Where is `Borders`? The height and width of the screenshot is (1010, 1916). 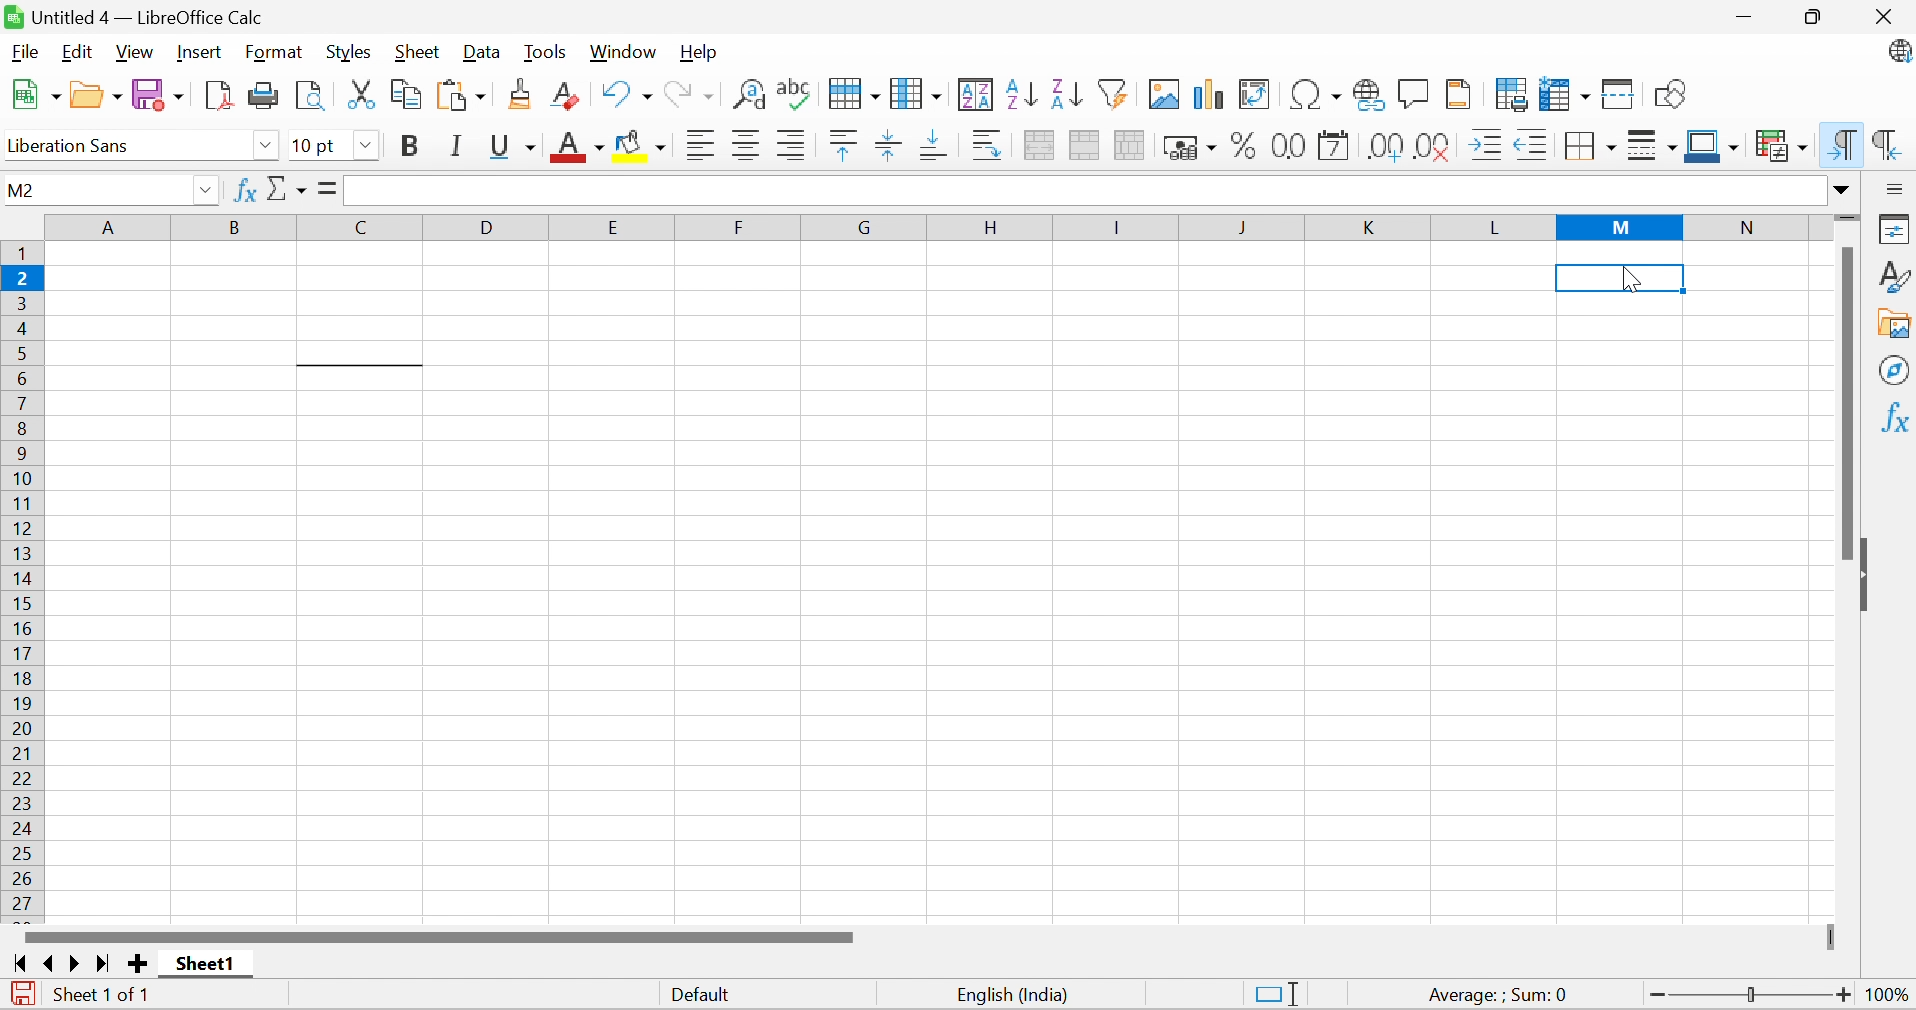 Borders is located at coordinates (1583, 149).